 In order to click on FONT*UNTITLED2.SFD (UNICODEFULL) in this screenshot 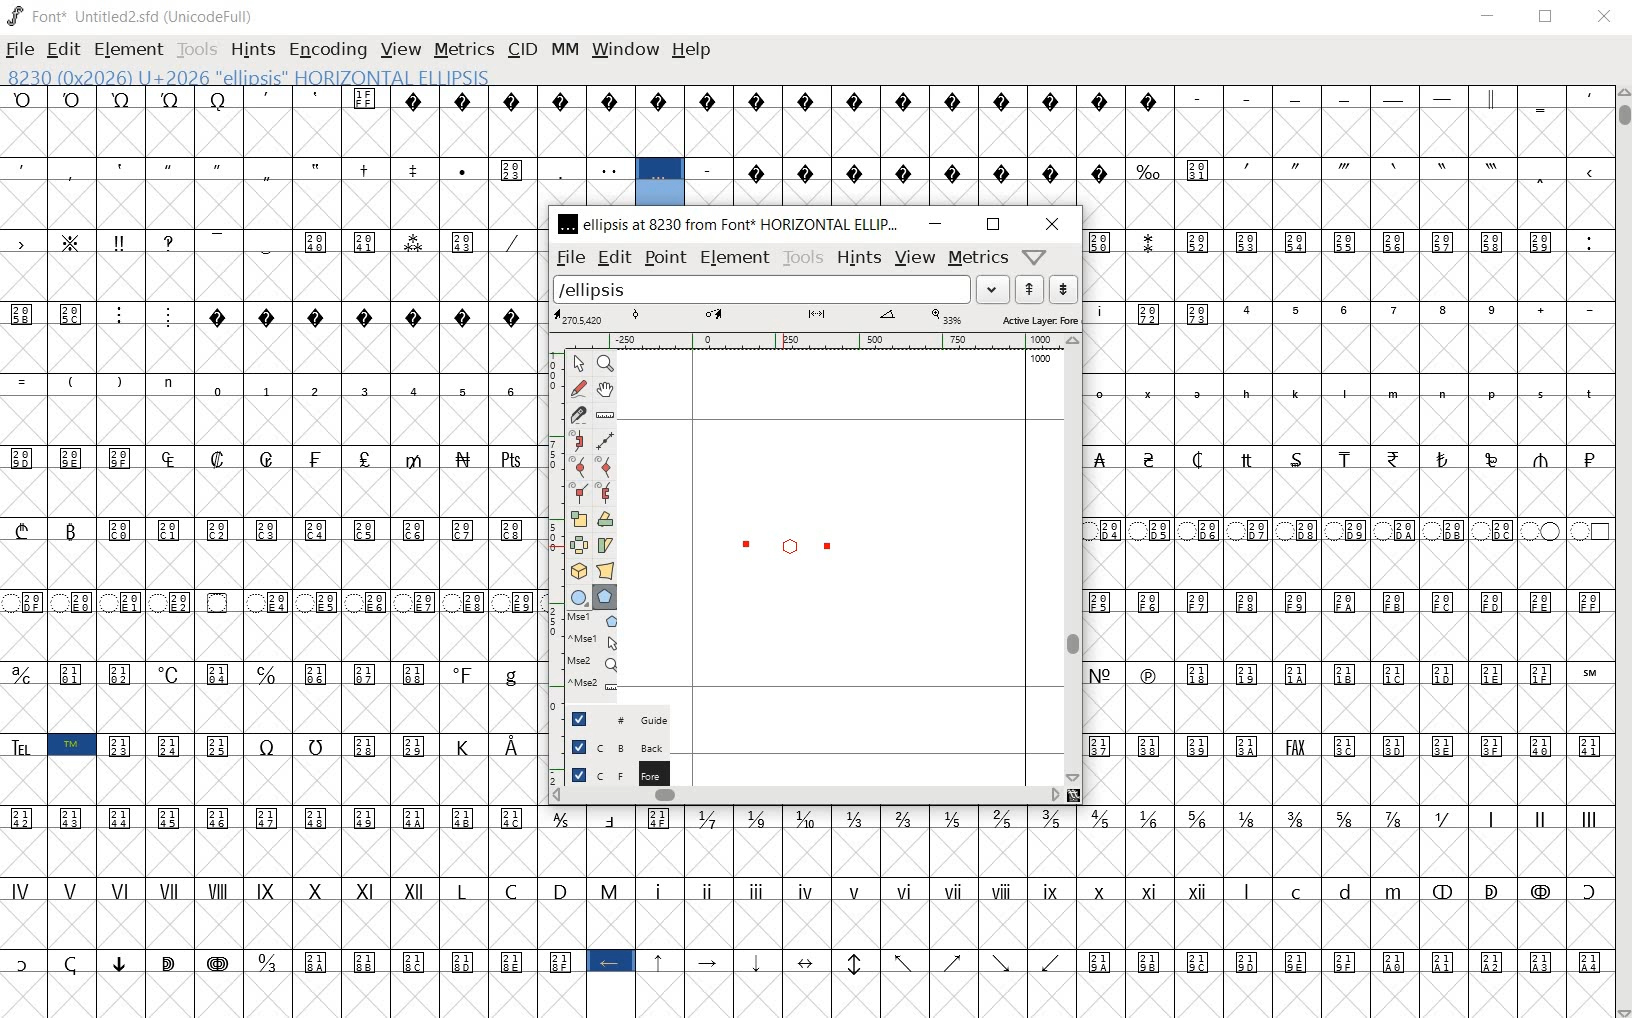, I will do `click(134, 14)`.